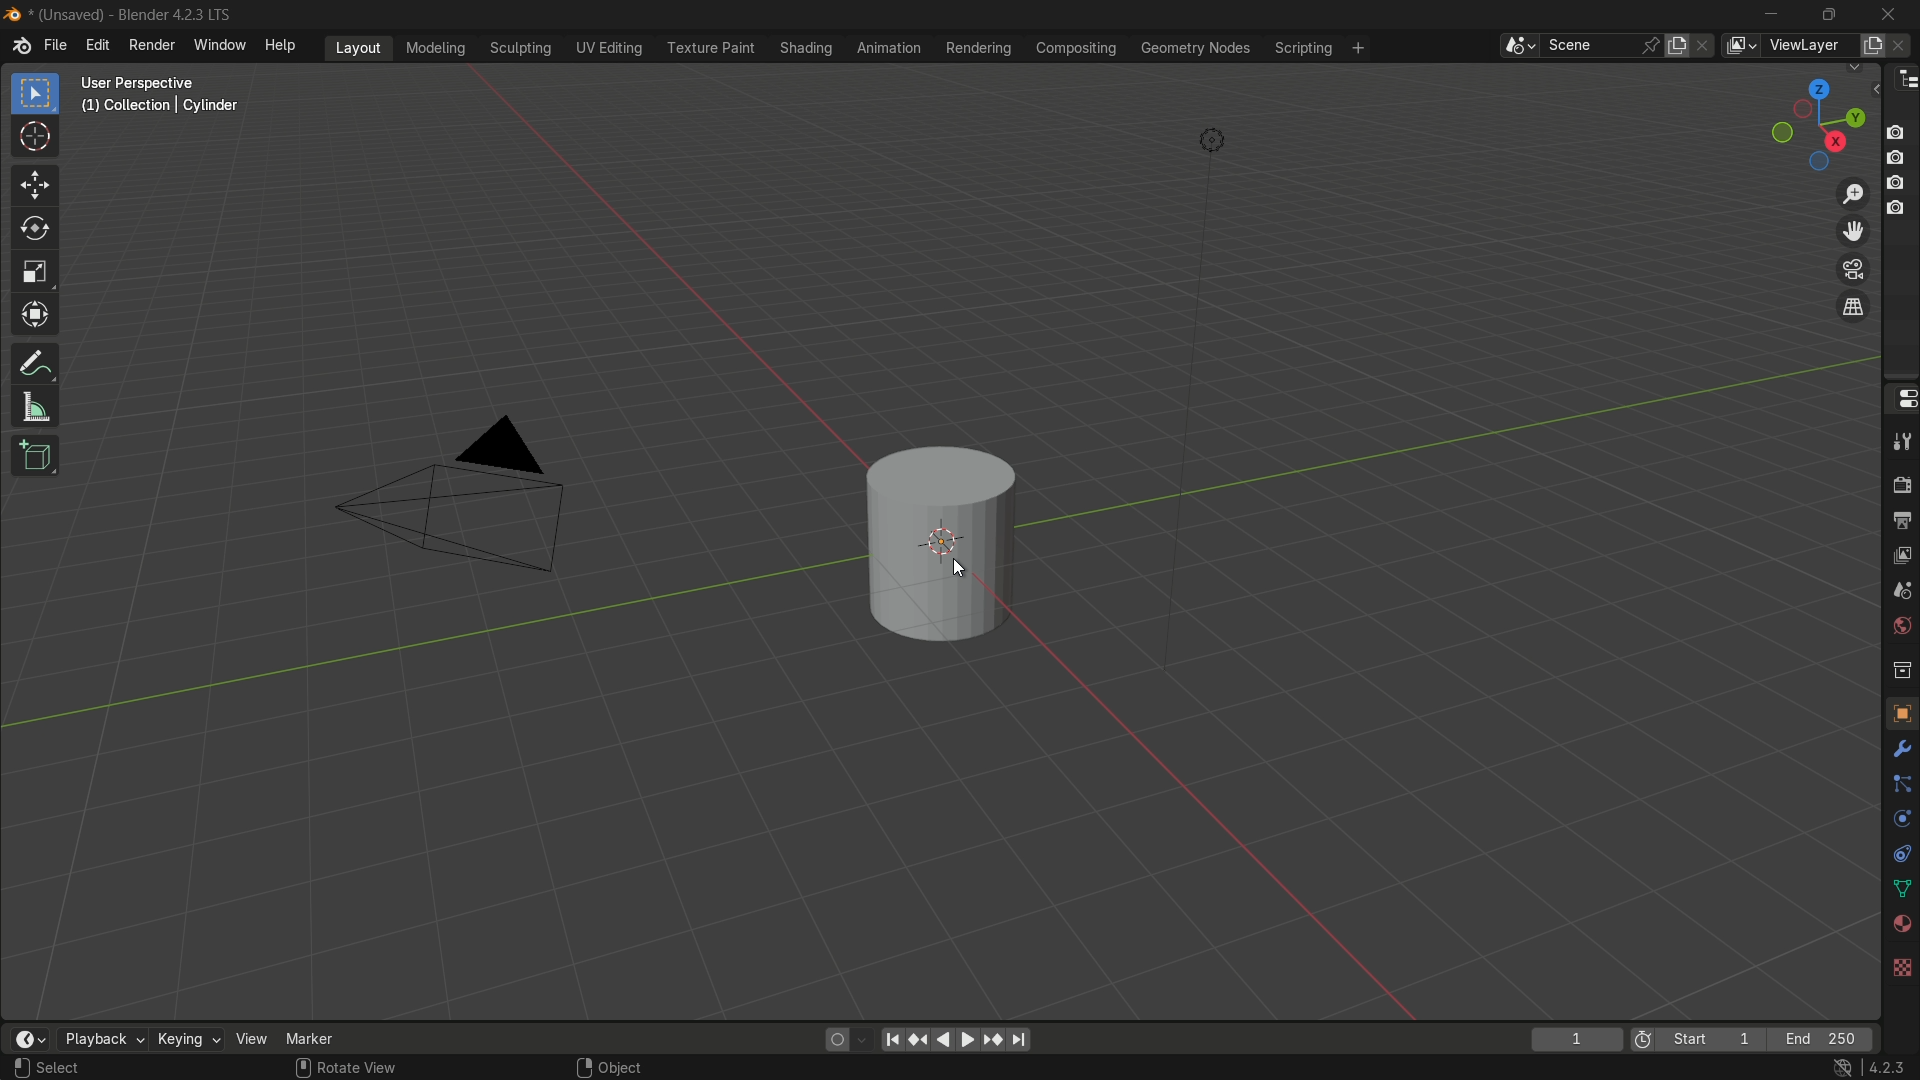  I want to click on world, so click(1901, 626).